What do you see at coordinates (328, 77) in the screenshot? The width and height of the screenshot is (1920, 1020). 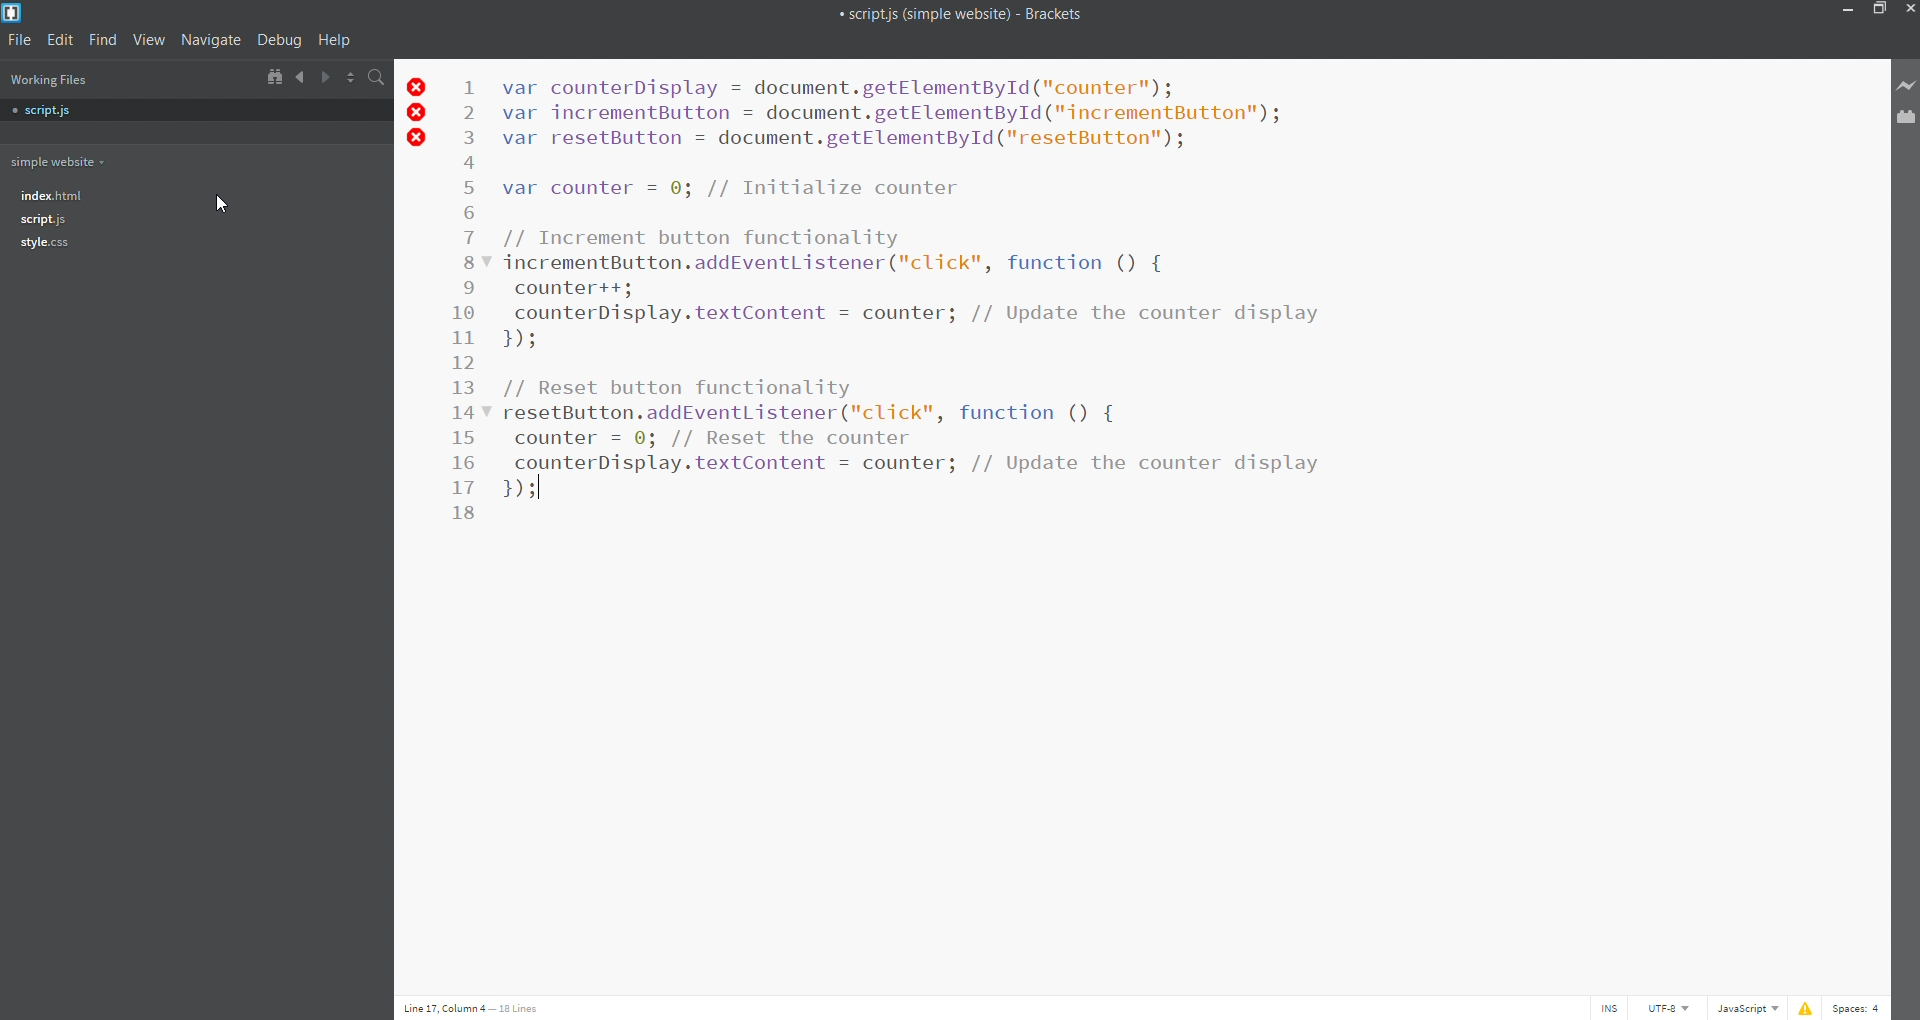 I see `navigate forward` at bounding box center [328, 77].